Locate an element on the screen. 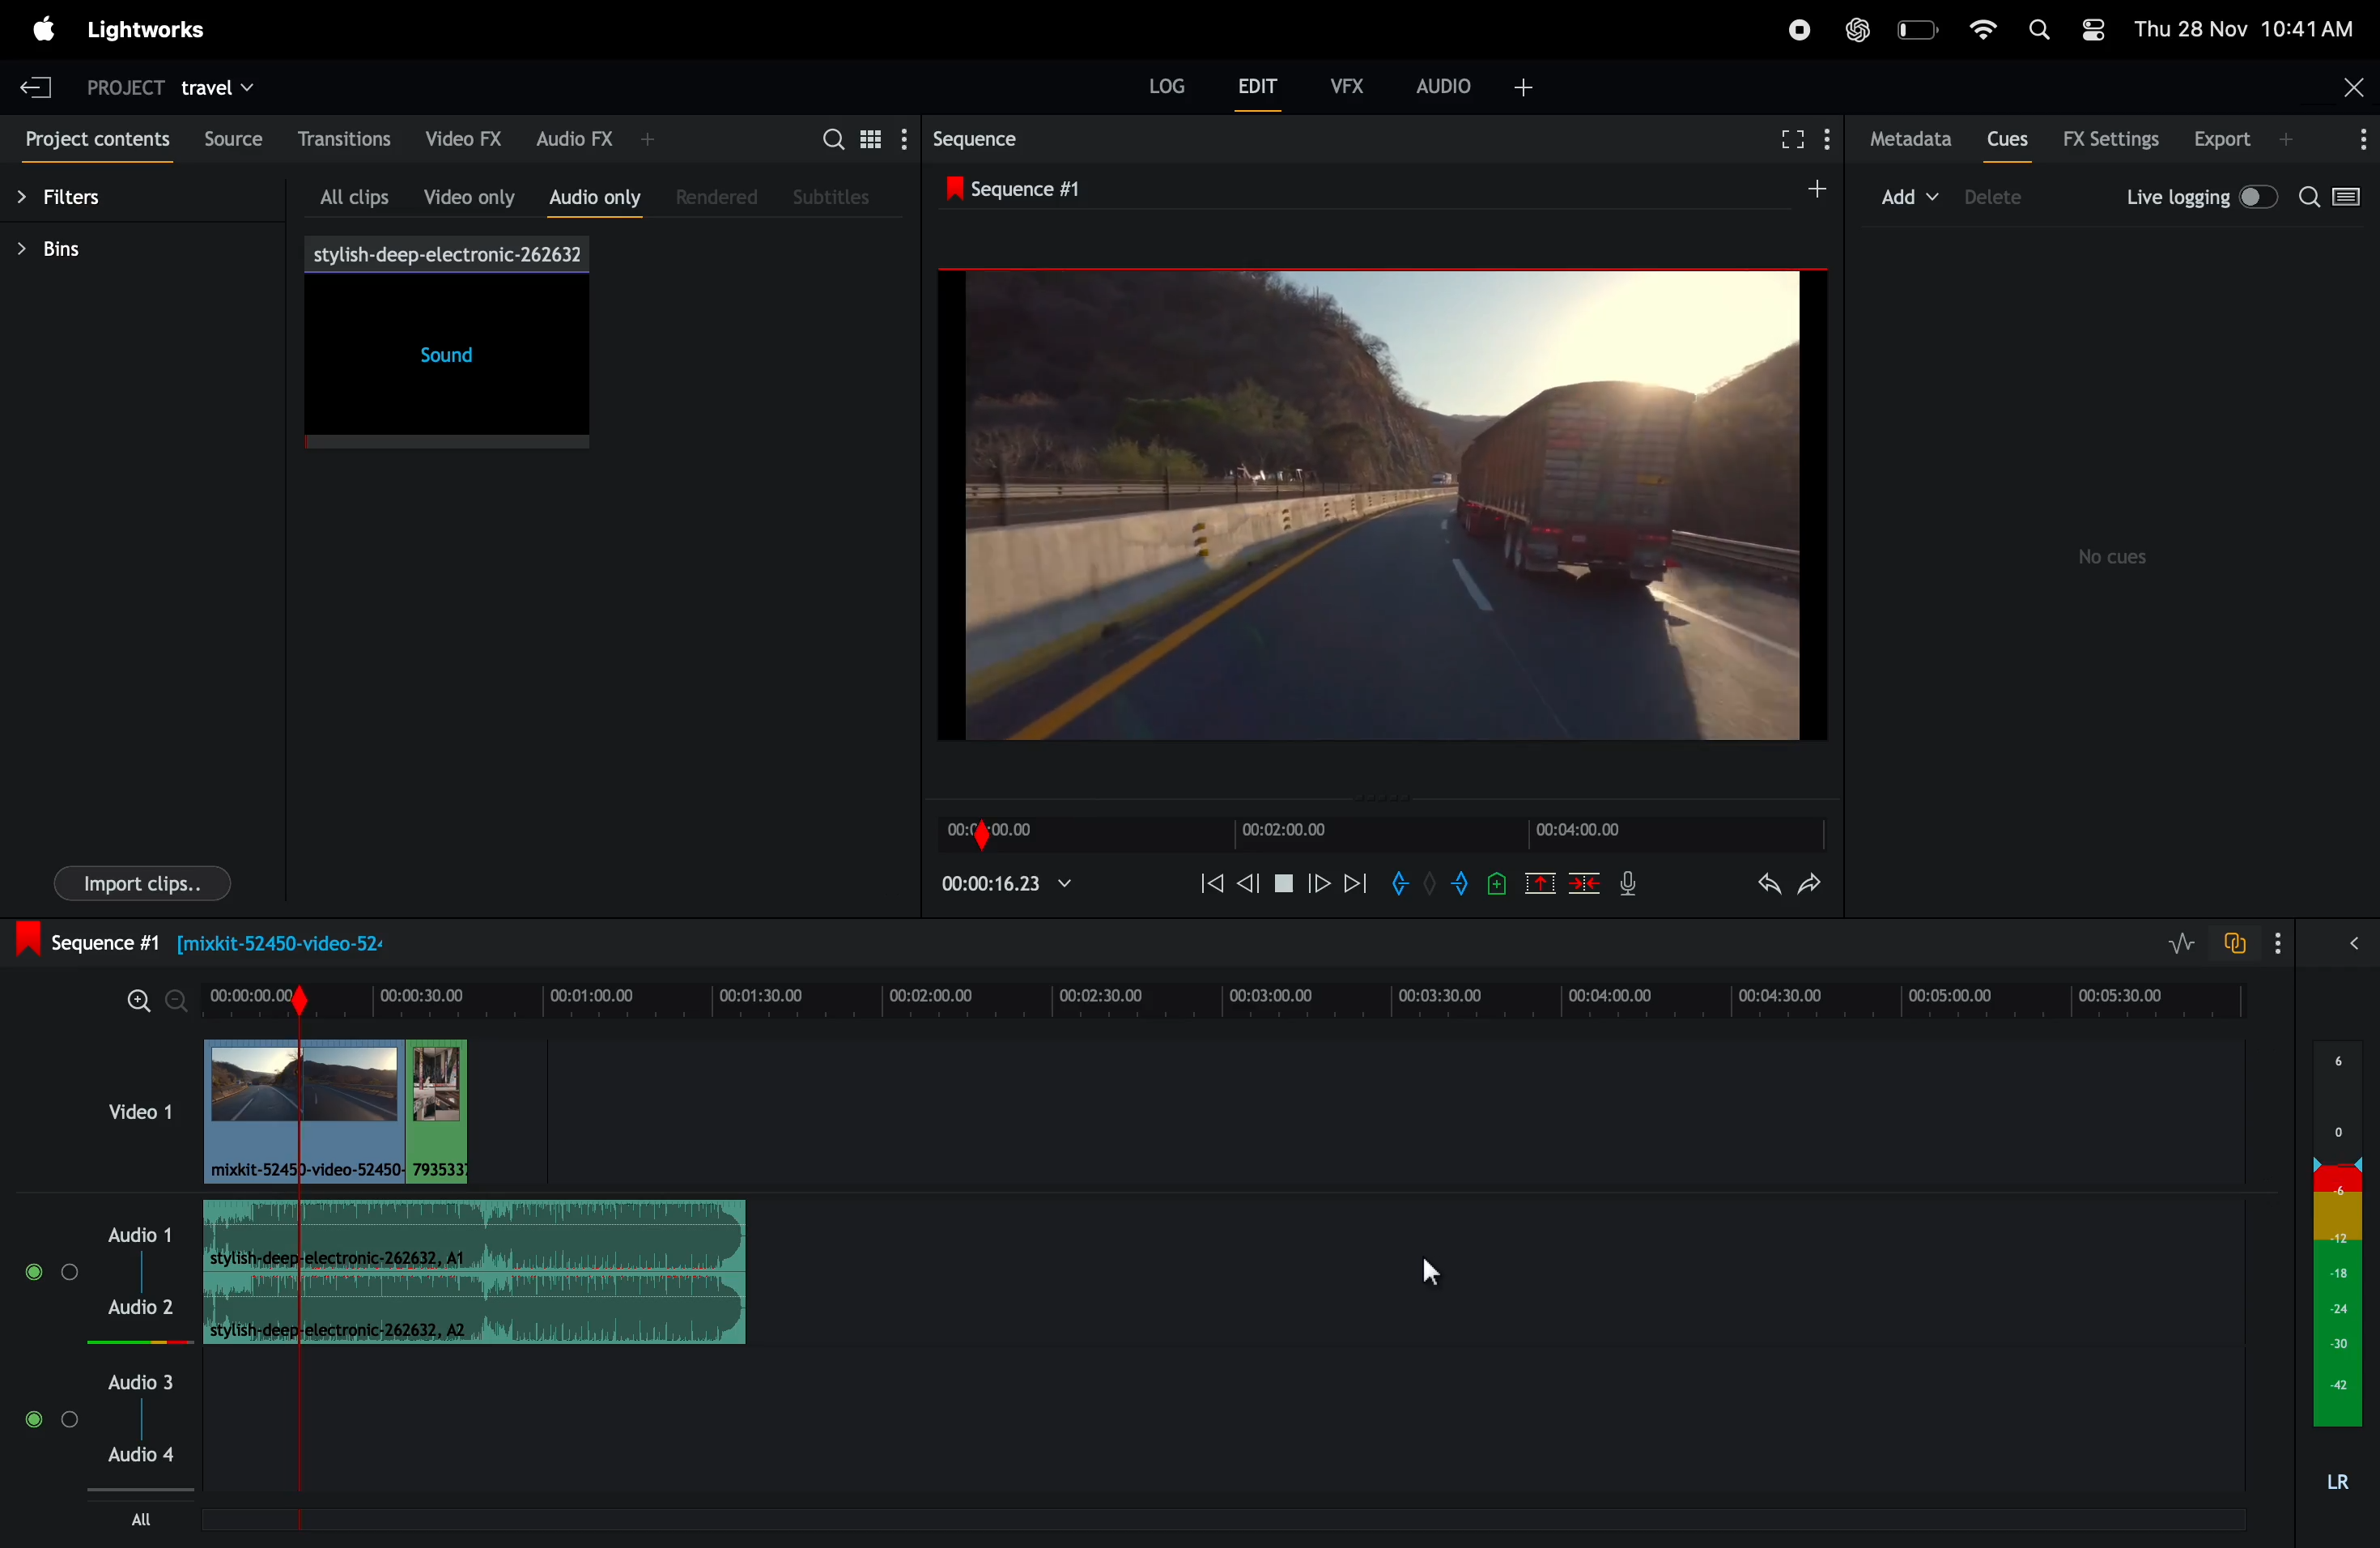  apple widgets is located at coordinates (2065, 25).